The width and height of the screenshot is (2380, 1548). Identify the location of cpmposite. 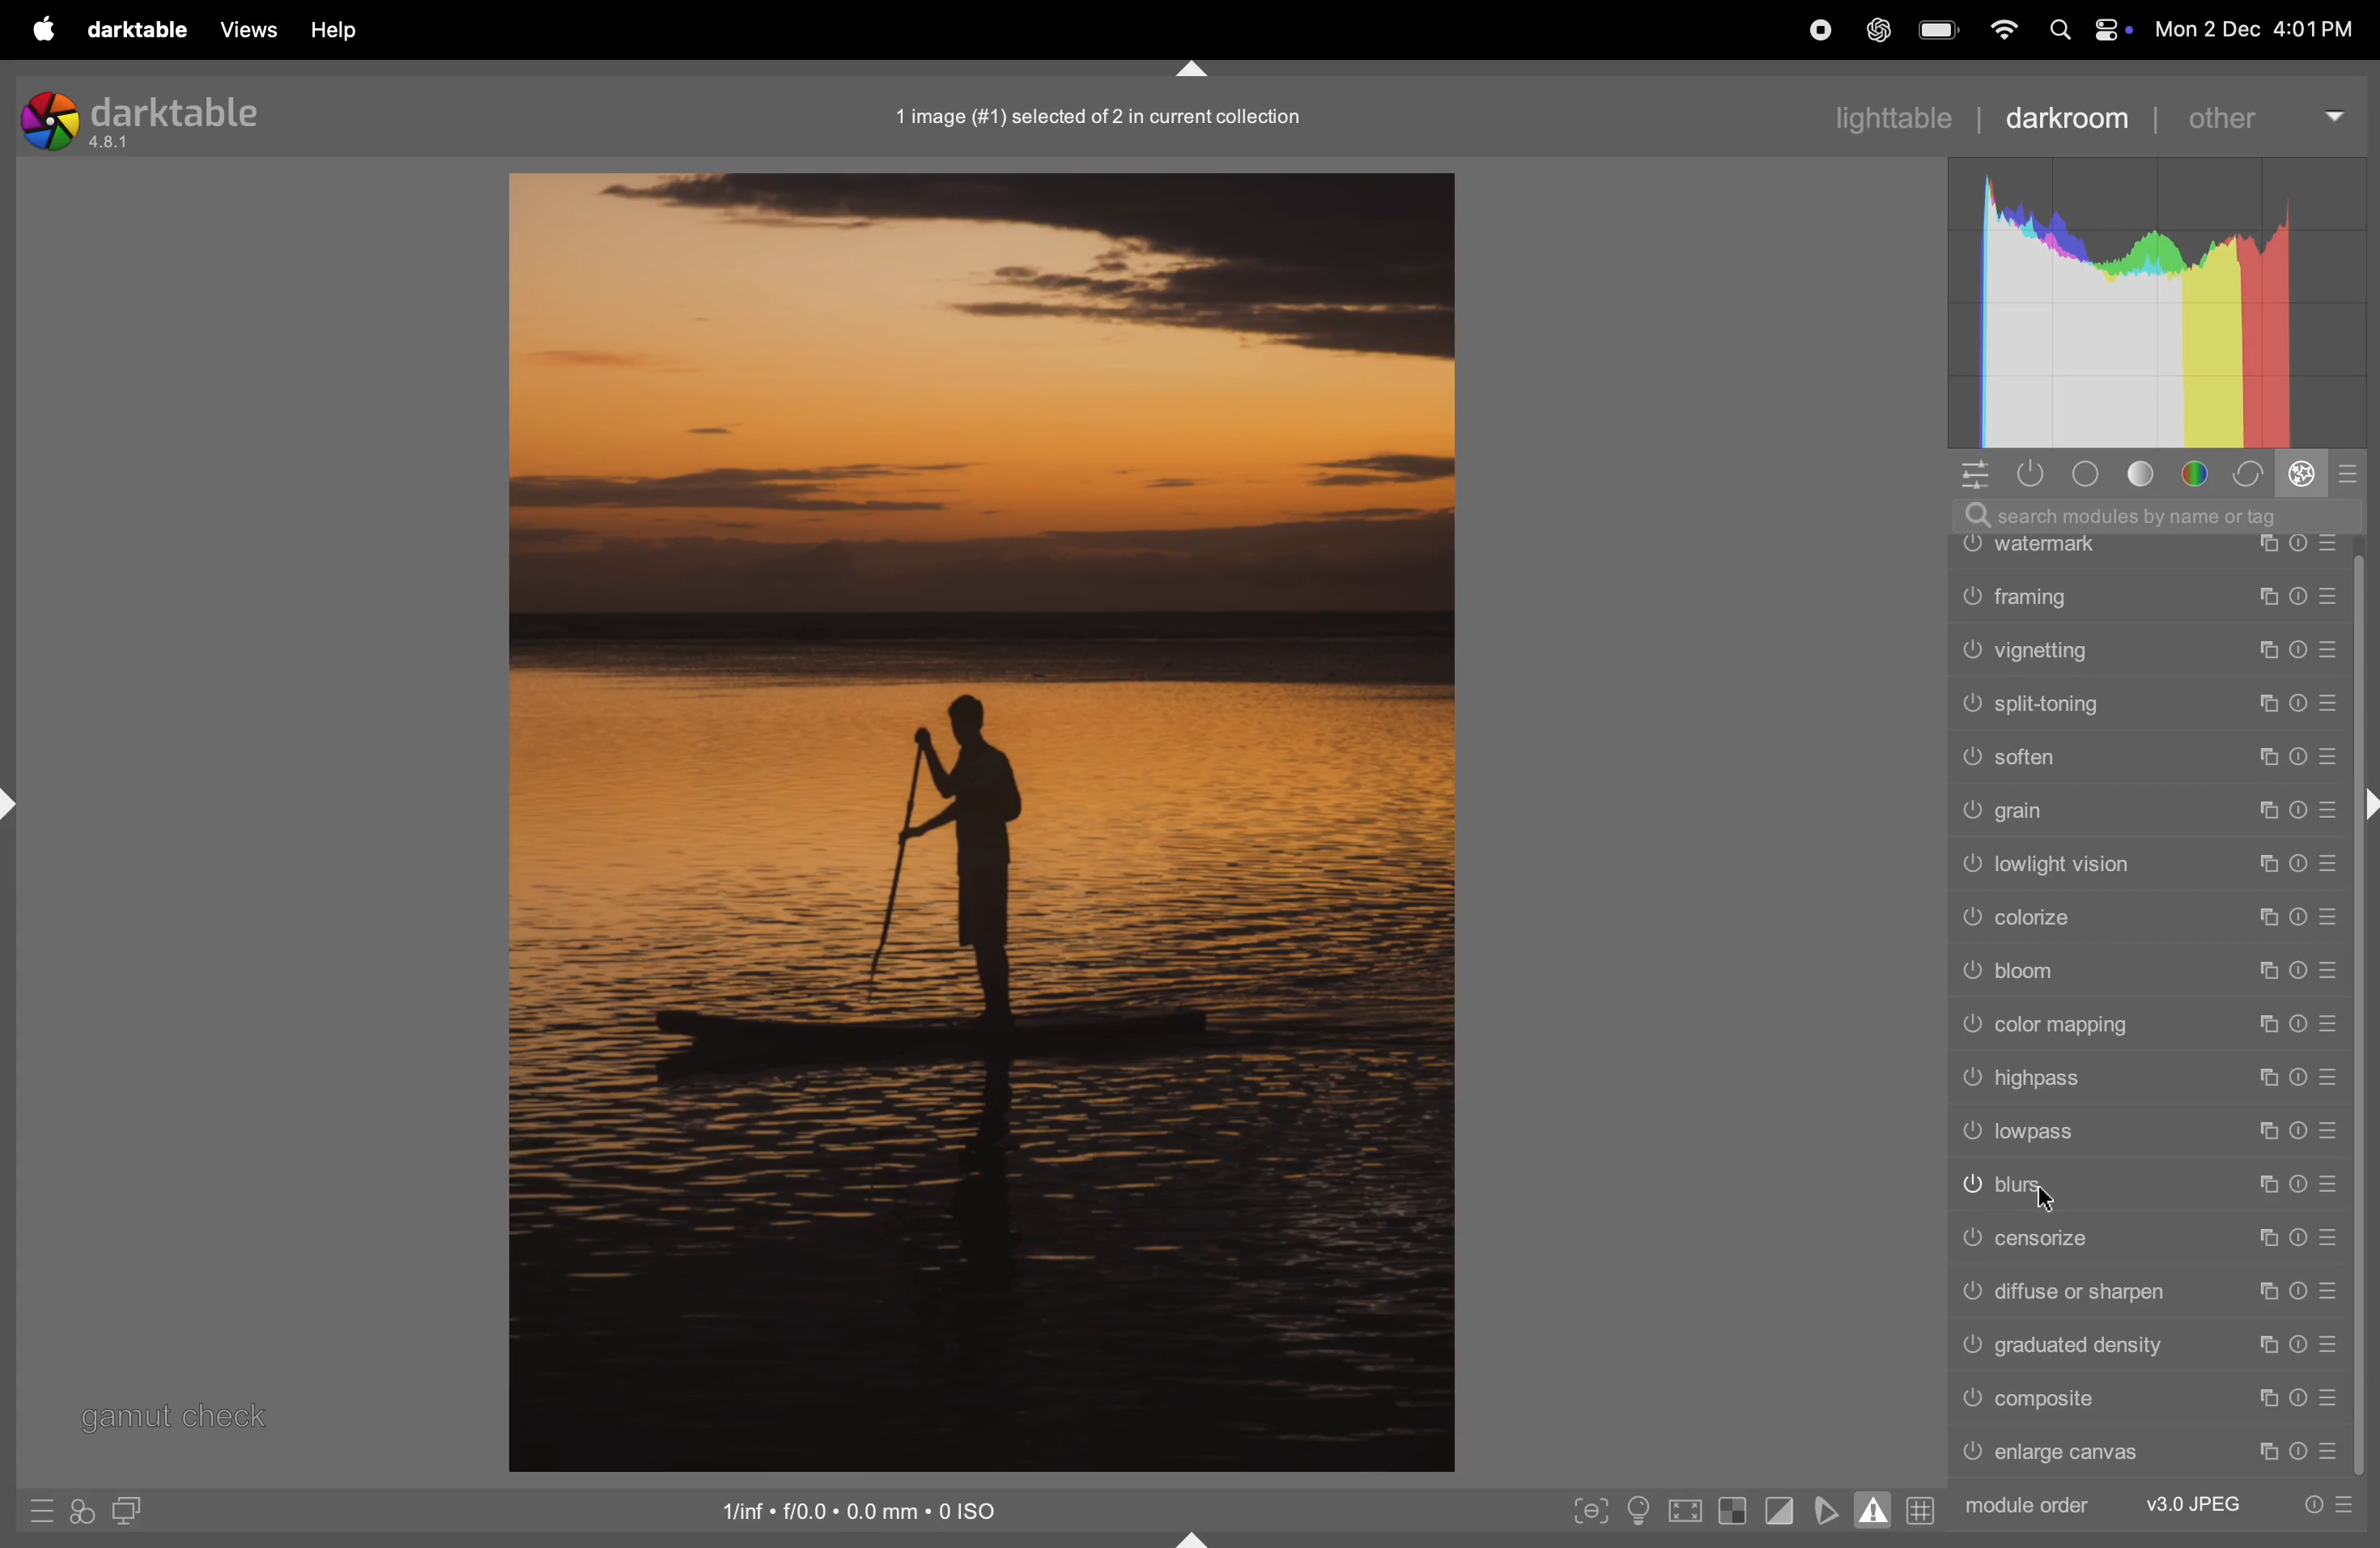
(2154, 1404).